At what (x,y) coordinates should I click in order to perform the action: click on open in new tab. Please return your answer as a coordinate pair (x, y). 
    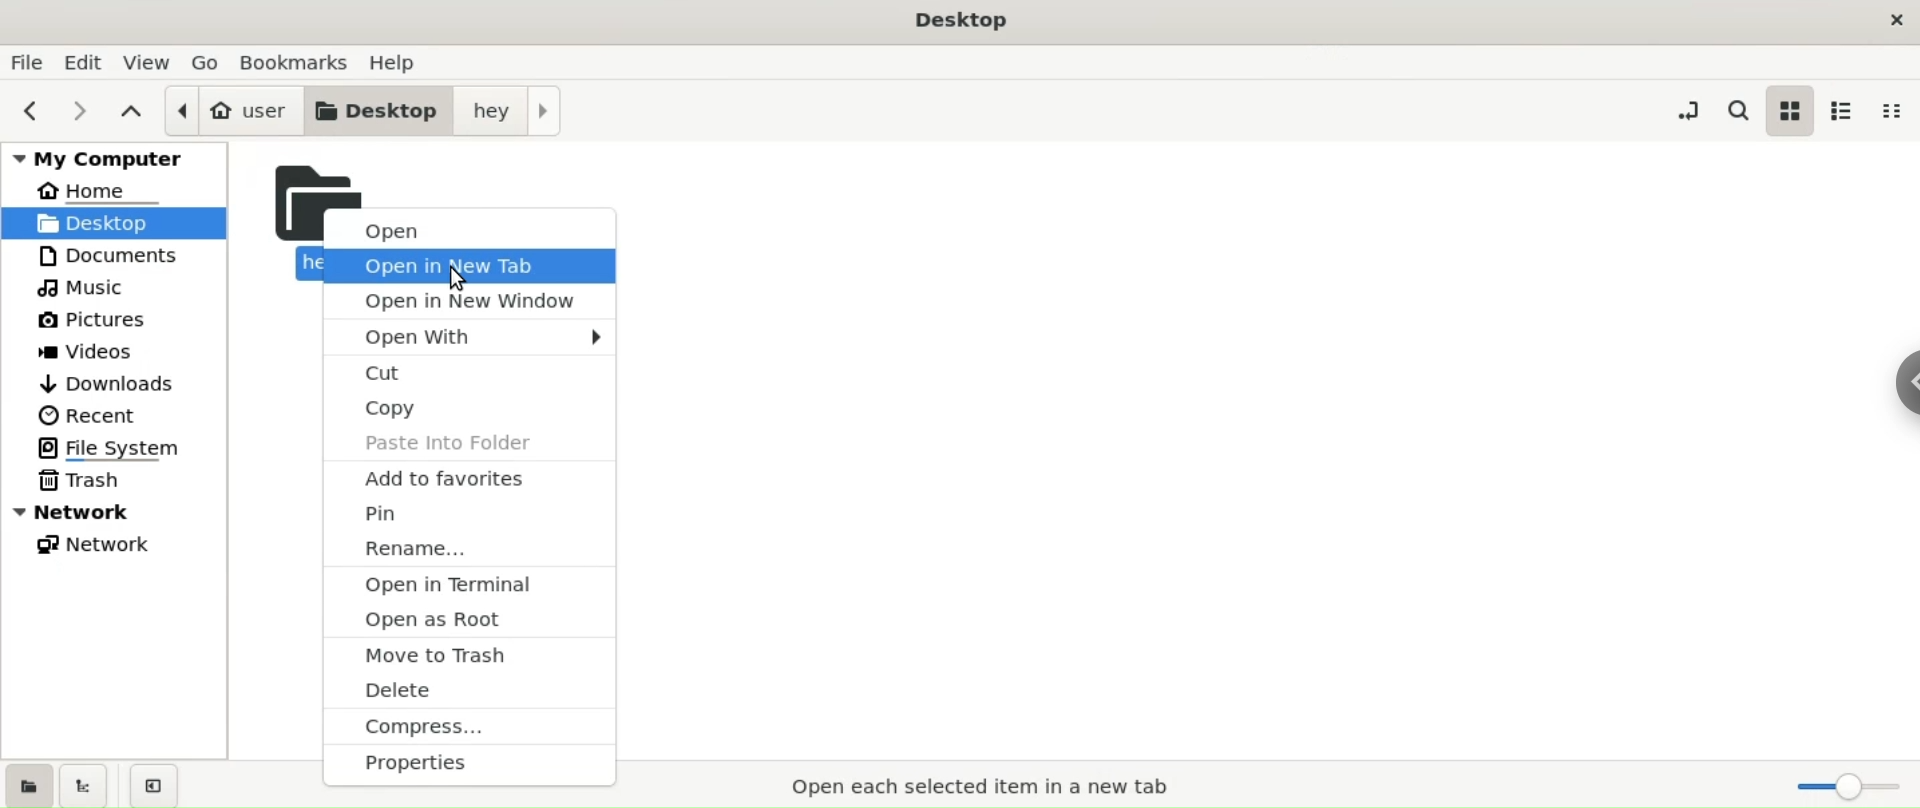
    Looking at the image, I should click on (474, 267).